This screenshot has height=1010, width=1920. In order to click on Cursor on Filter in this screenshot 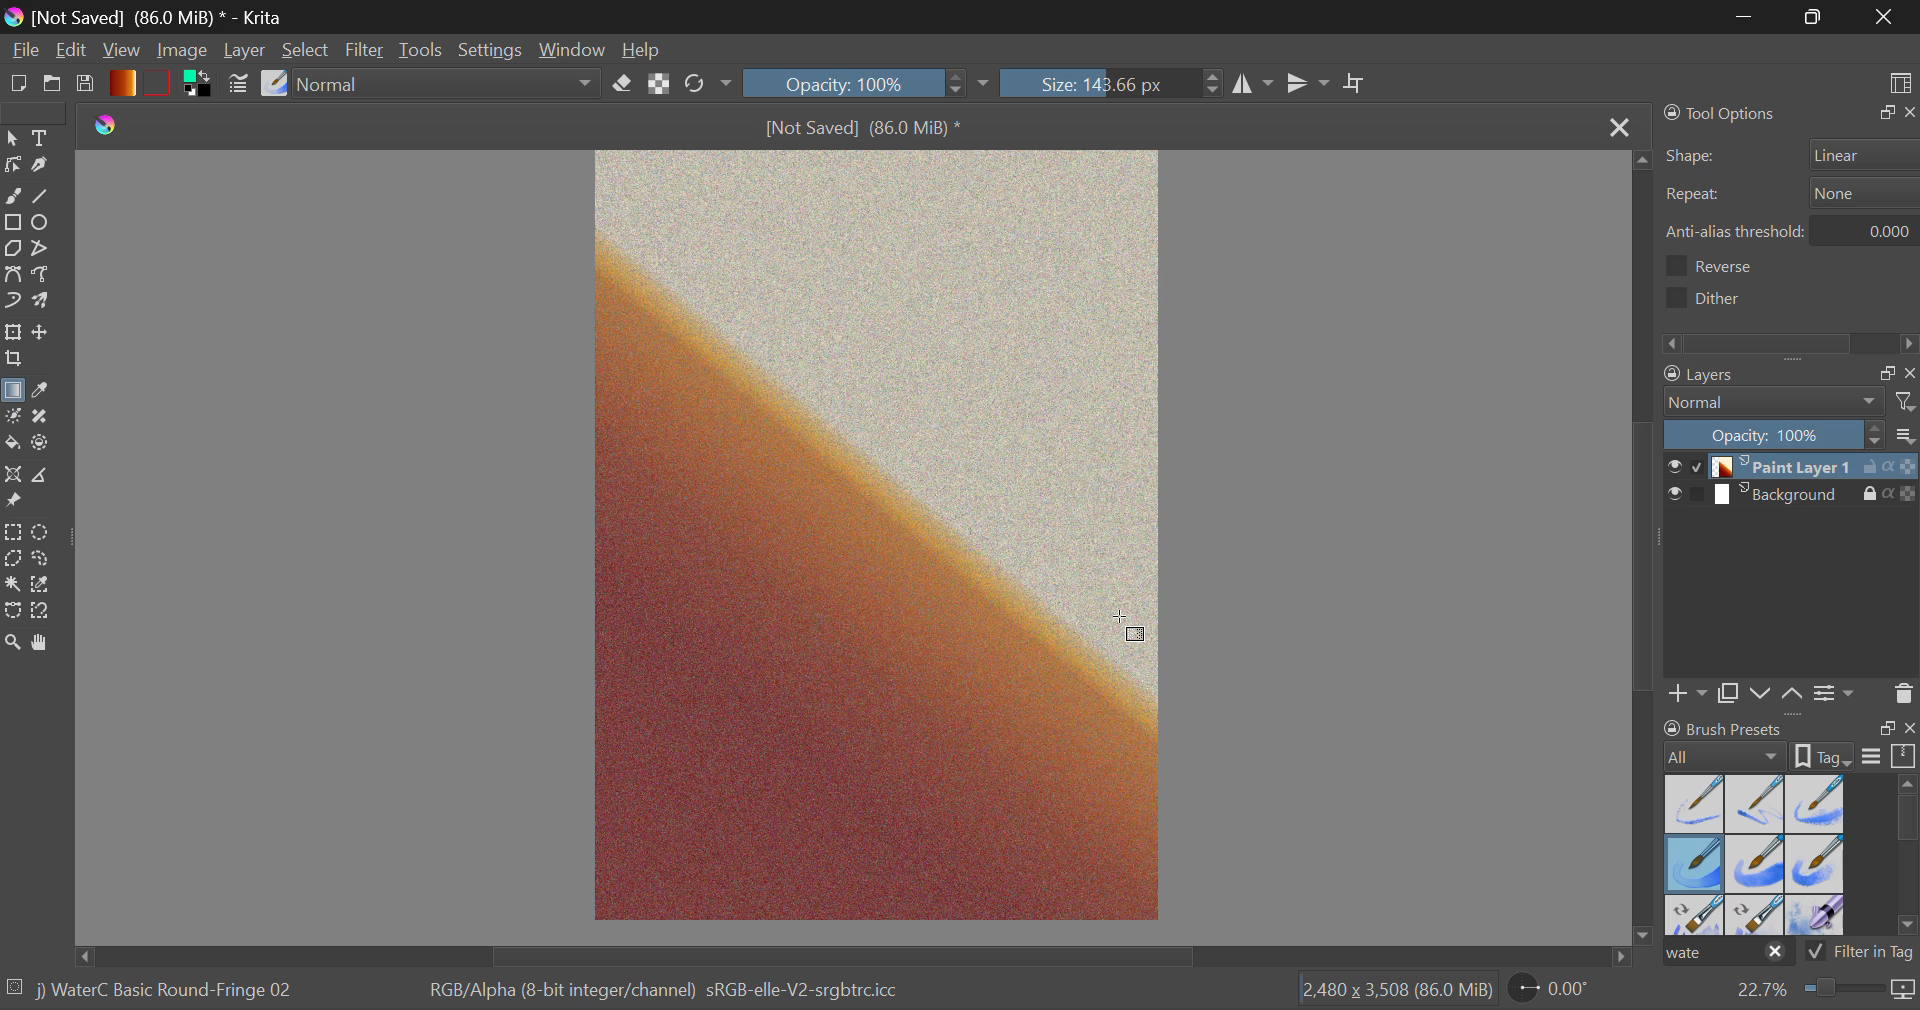, I will do `click(364, 50)`.